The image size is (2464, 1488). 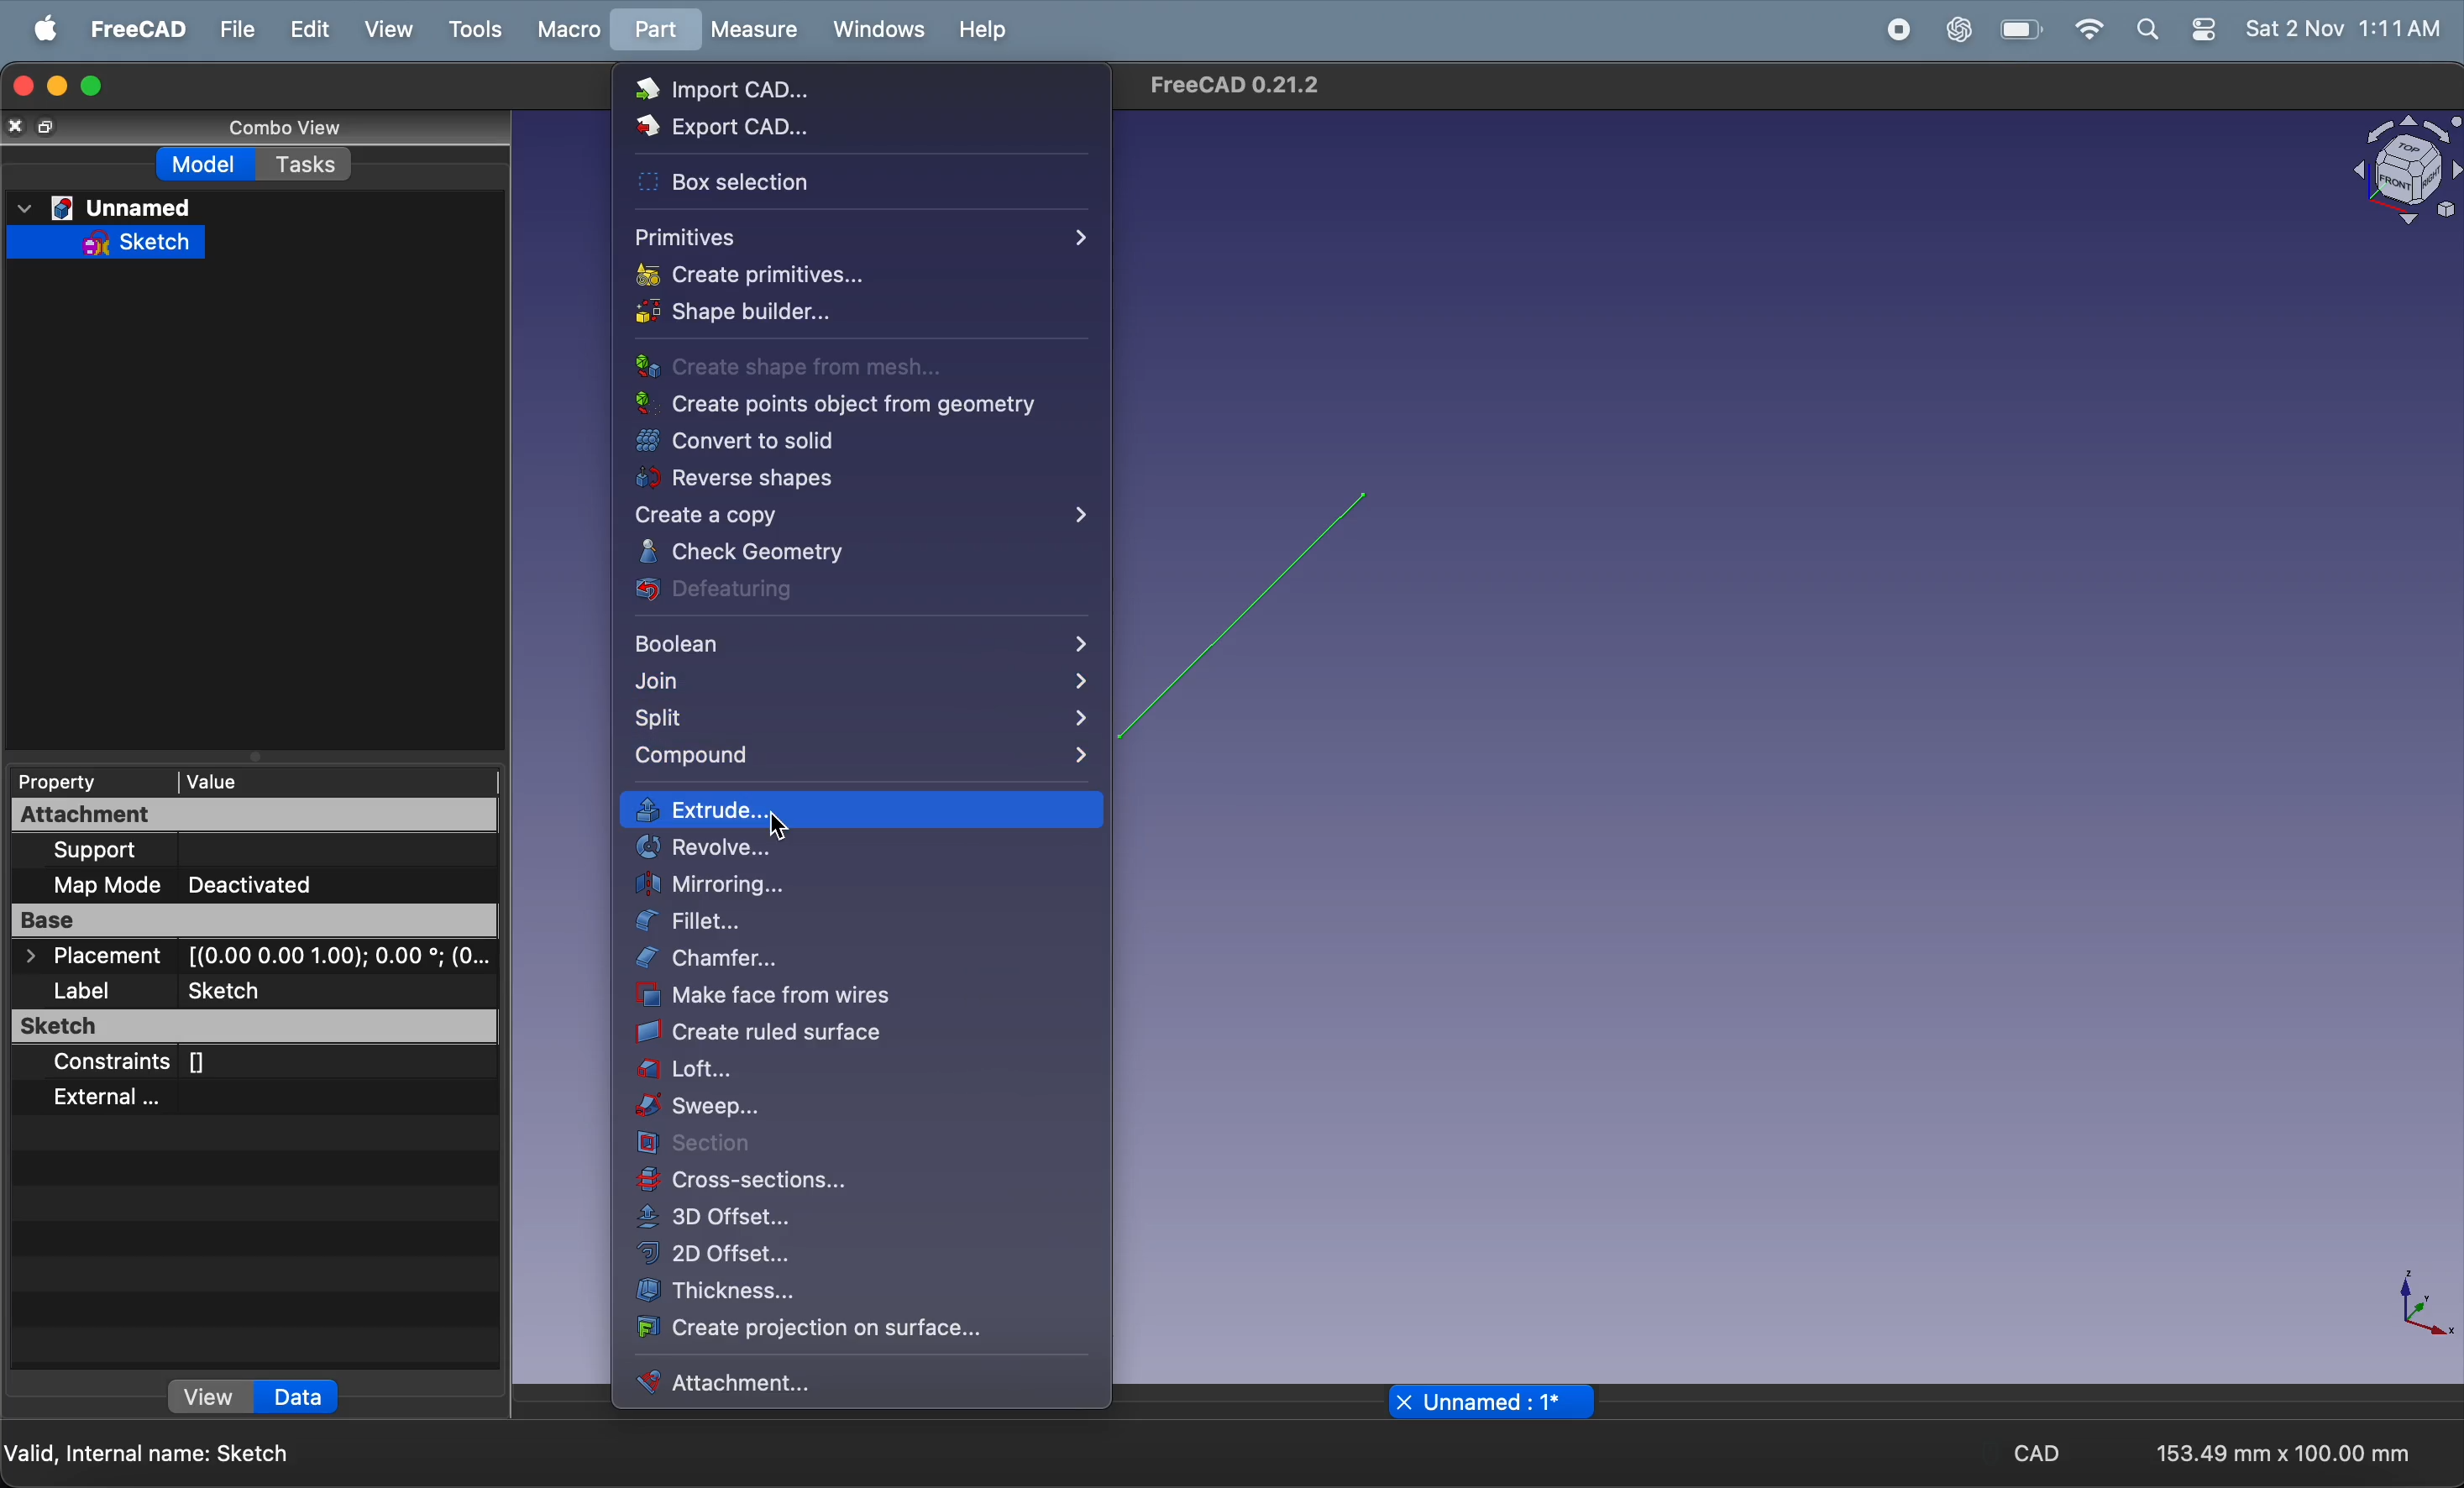 I want to click on create projection on surface..., so click(x=844, y=1332).